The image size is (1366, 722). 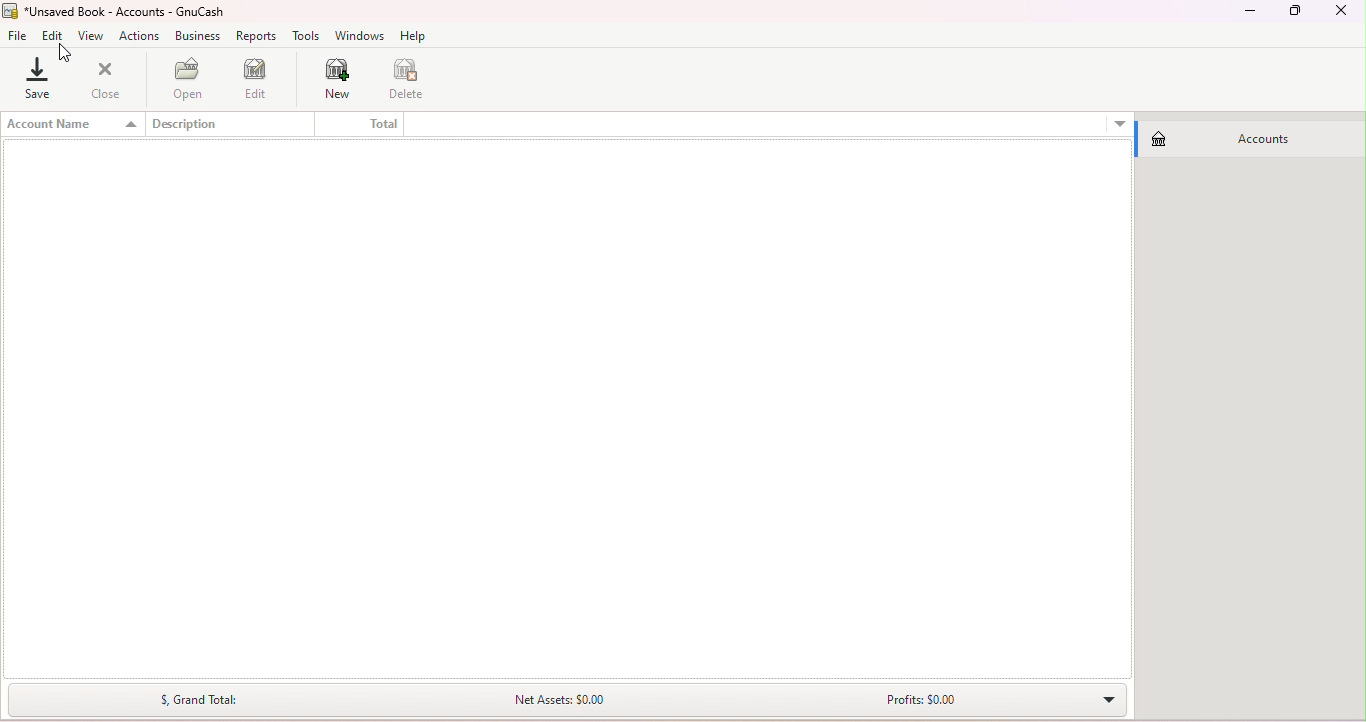 I want to click on New, so click(x=339, y=81).